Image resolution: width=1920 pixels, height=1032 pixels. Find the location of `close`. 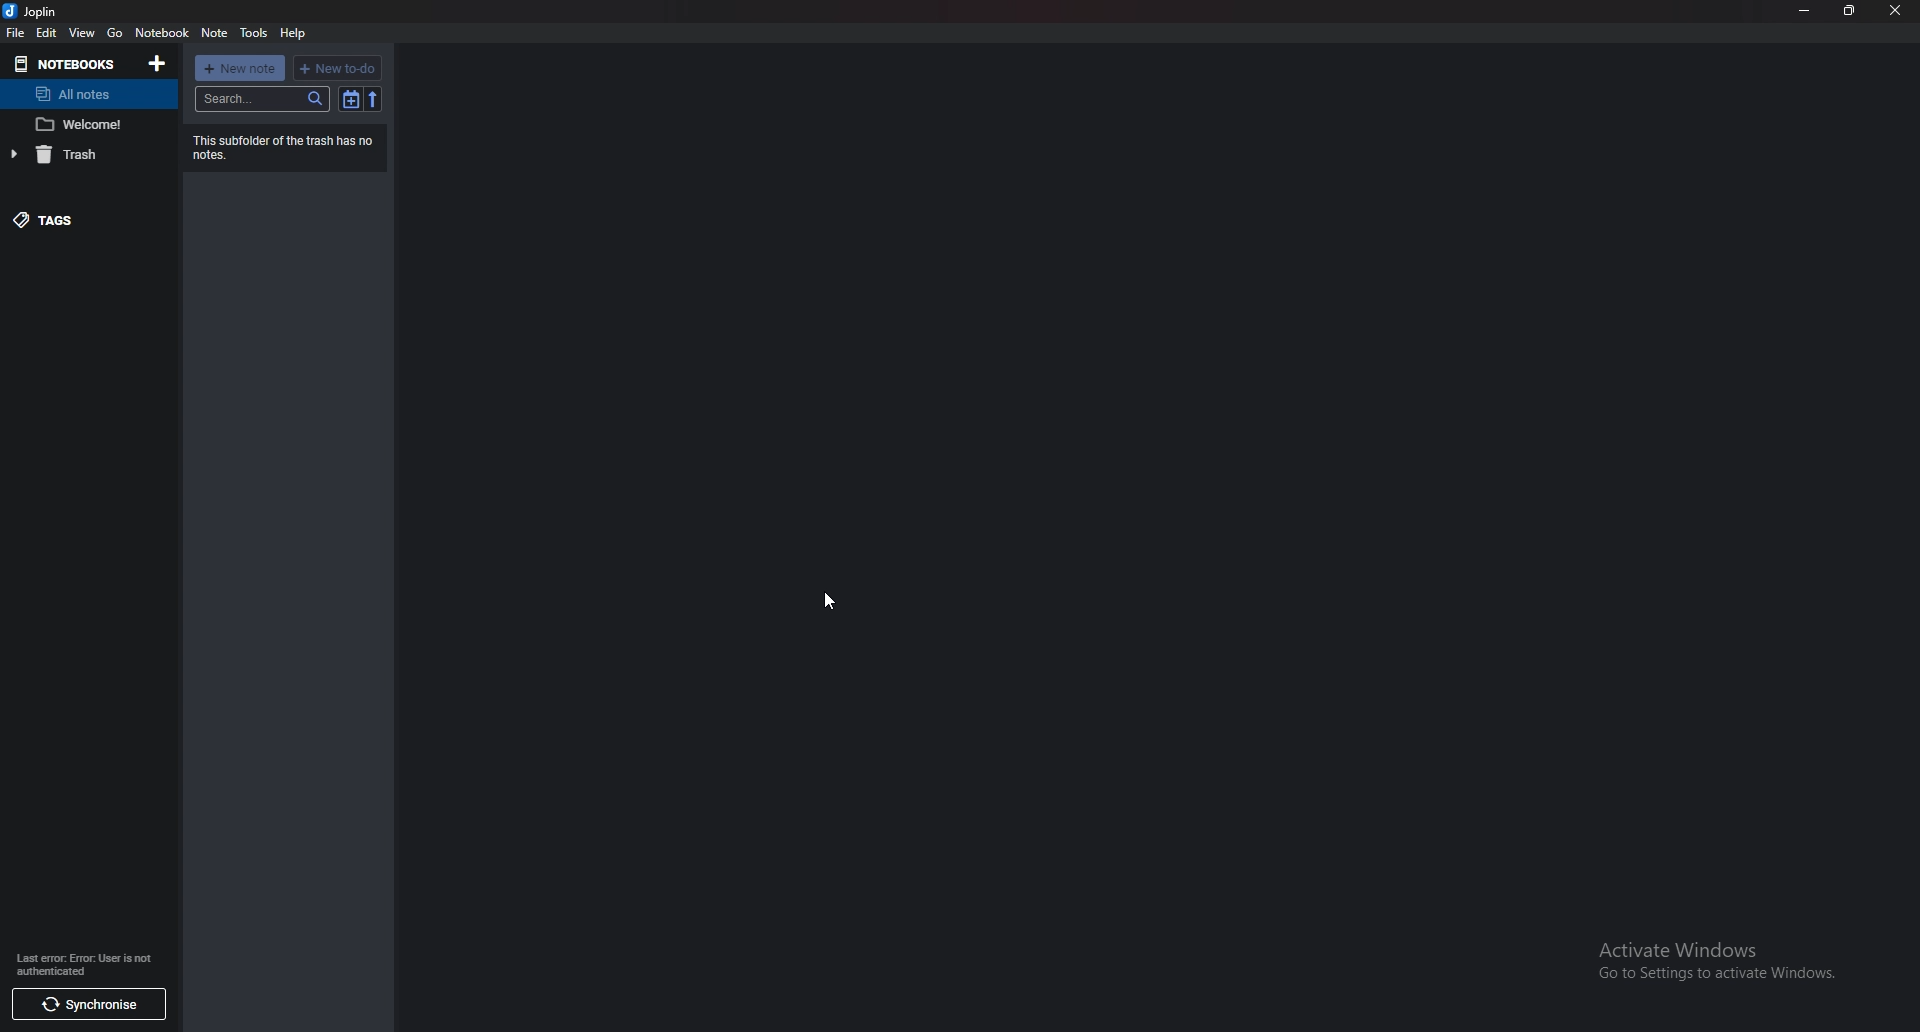

close is located at coordinates (1896, 11).